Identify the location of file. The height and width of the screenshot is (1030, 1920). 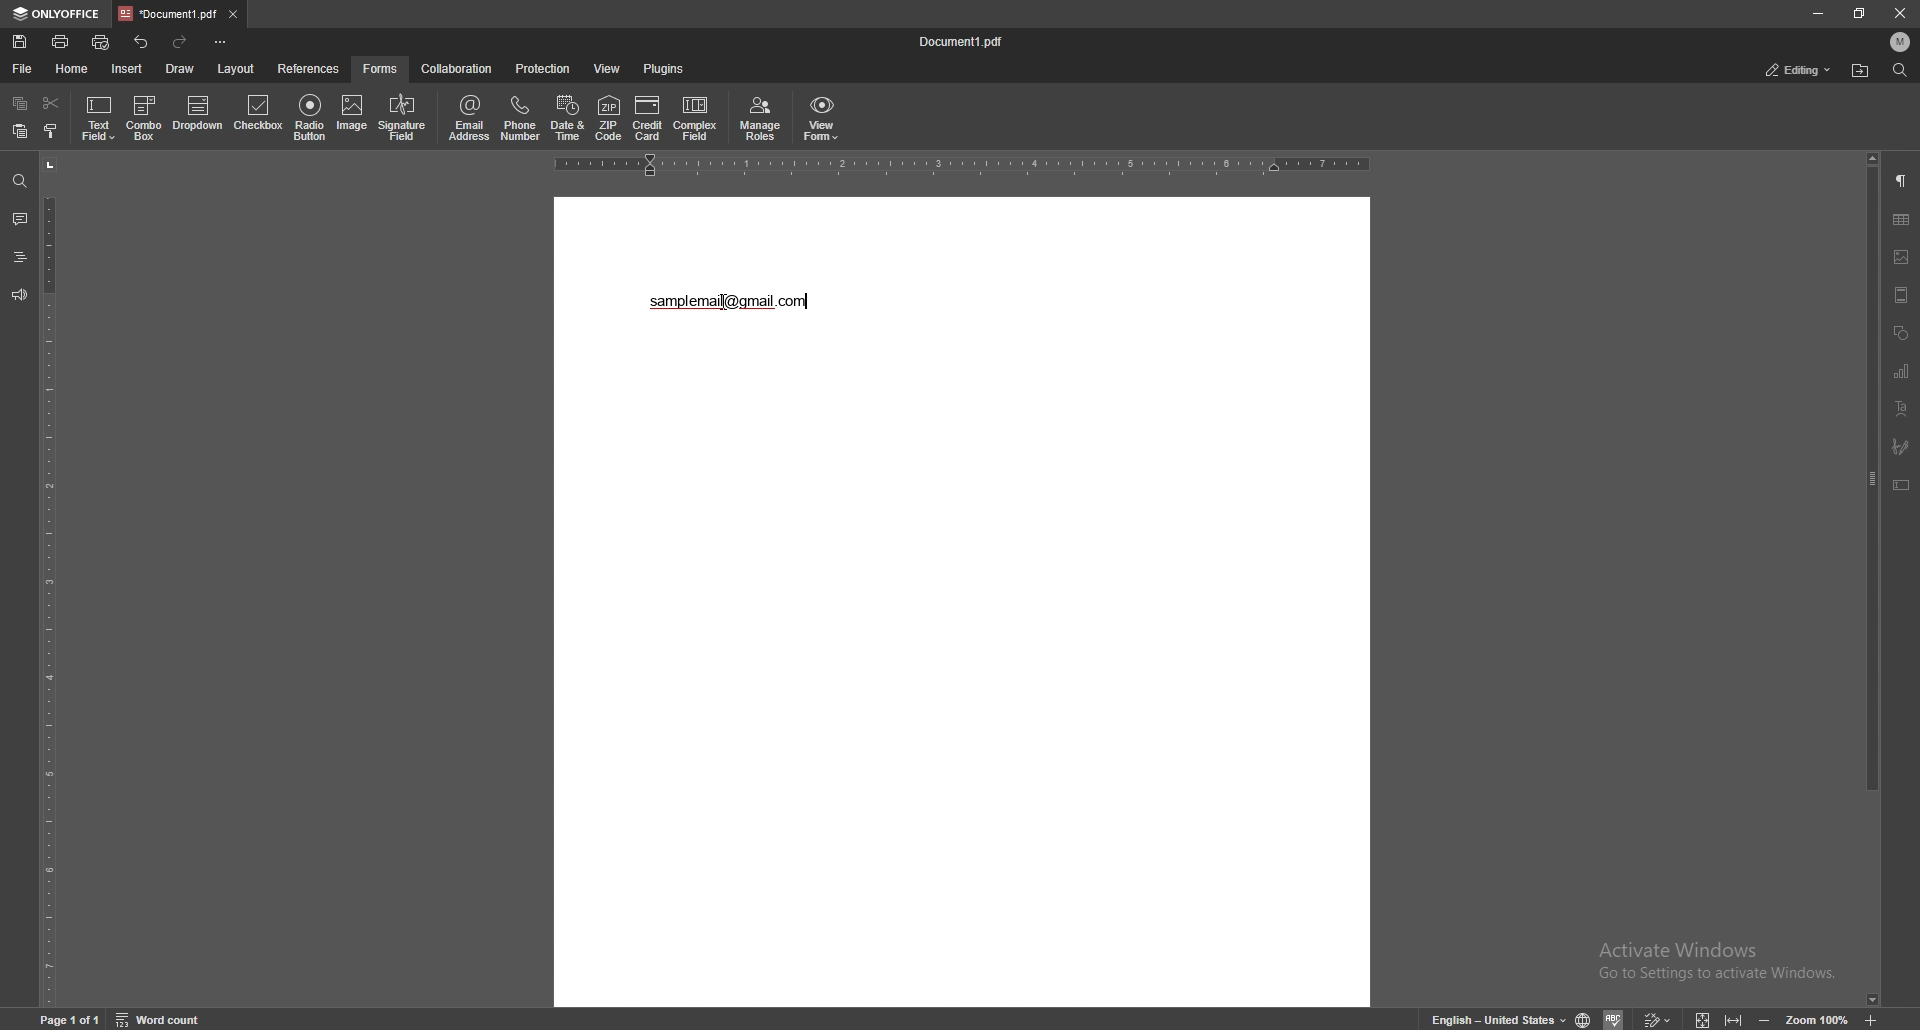
(22, 69).